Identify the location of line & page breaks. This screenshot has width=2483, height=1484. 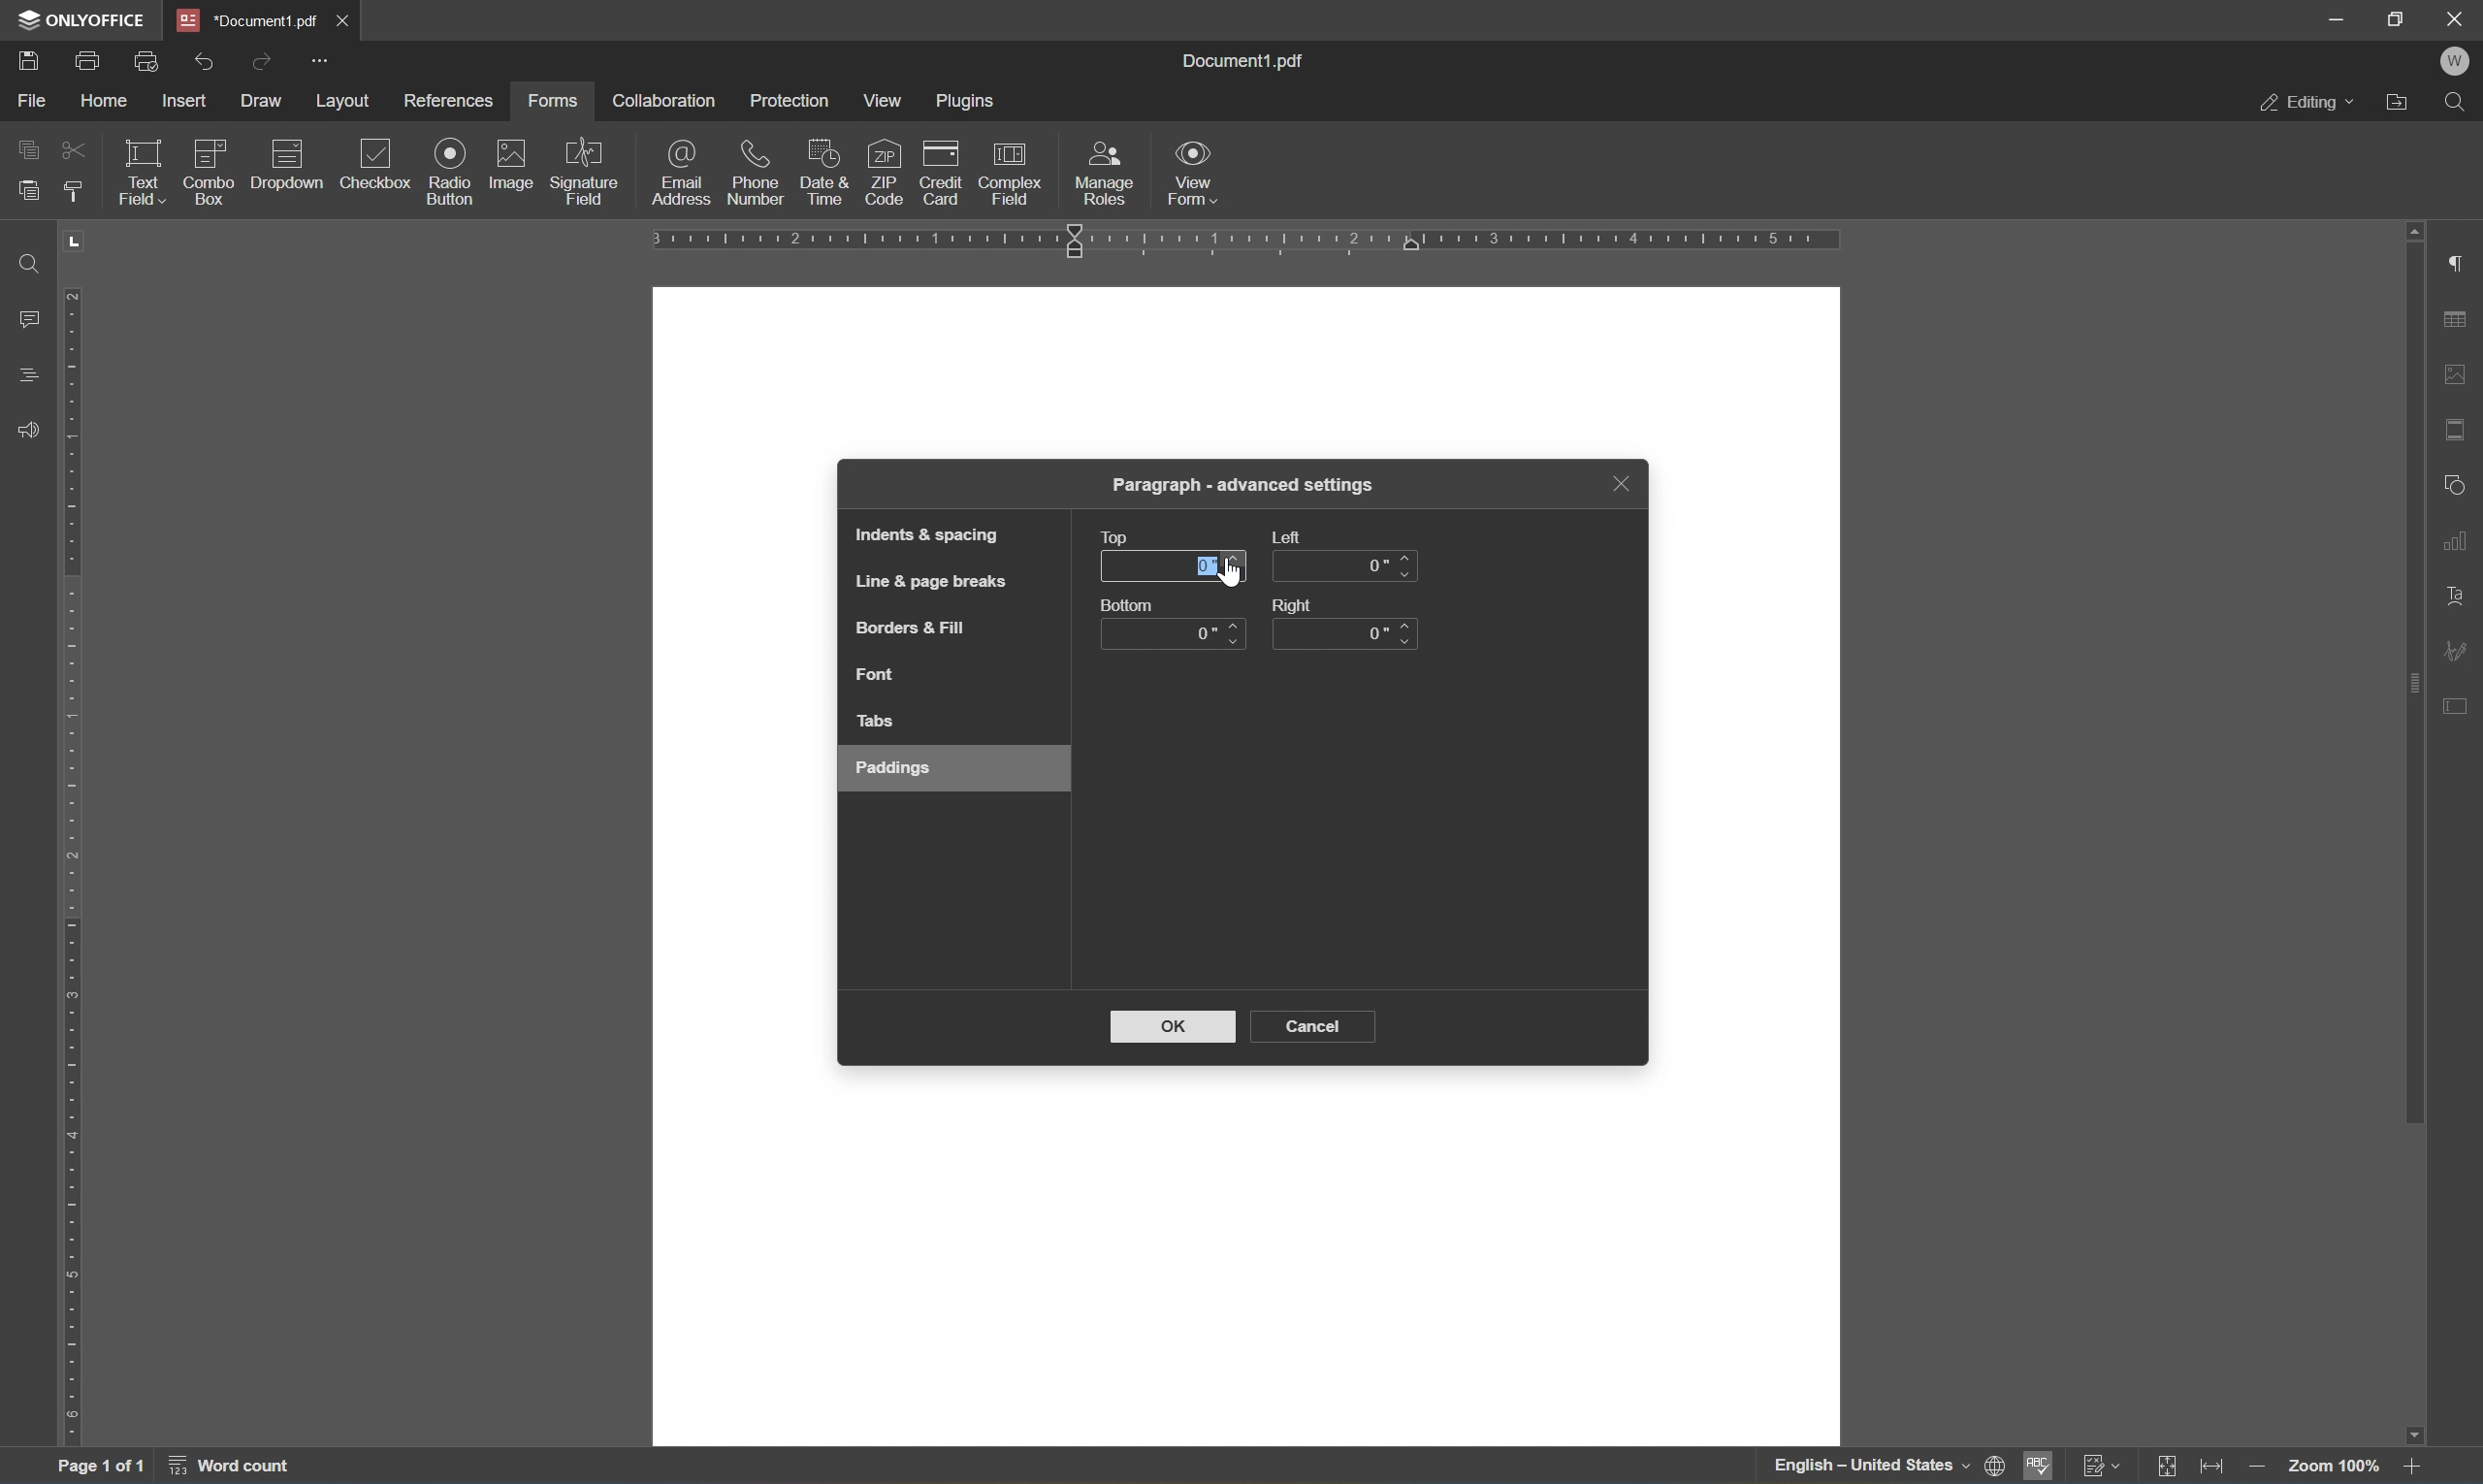
(936, 579).